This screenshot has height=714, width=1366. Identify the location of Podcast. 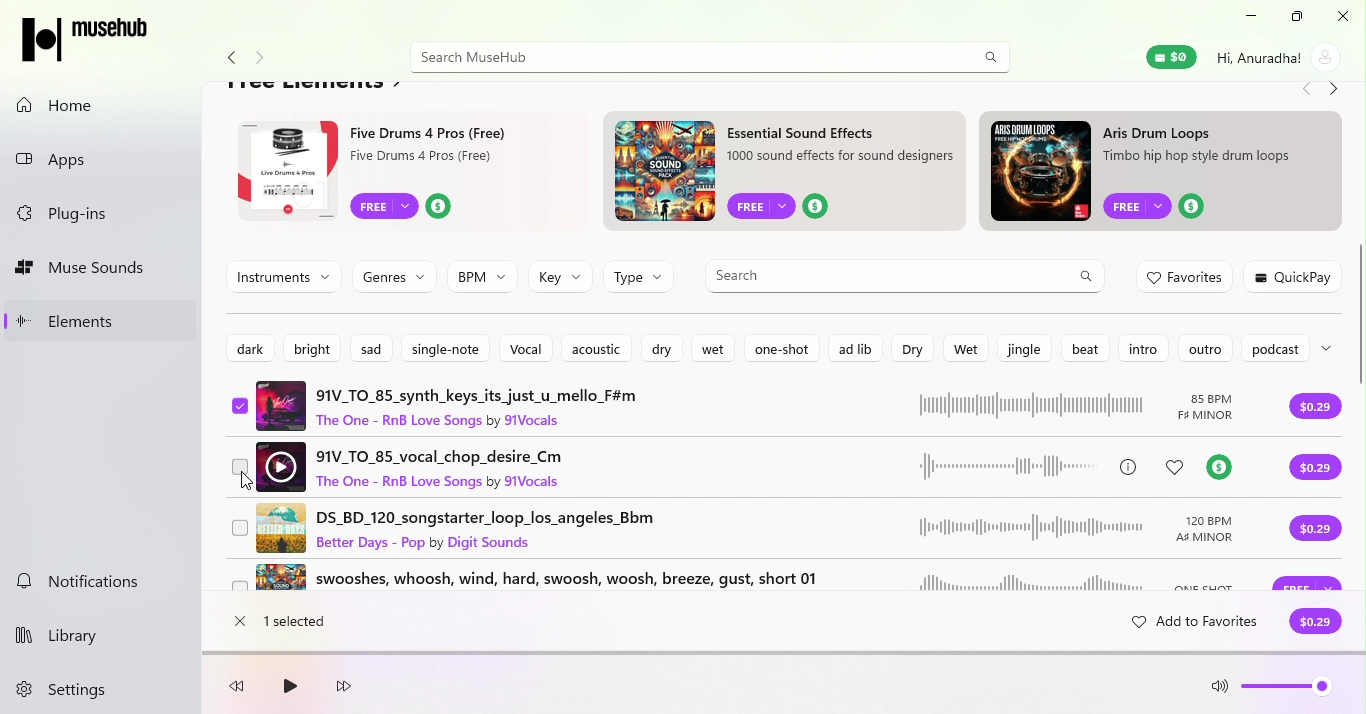
(1273, 350).